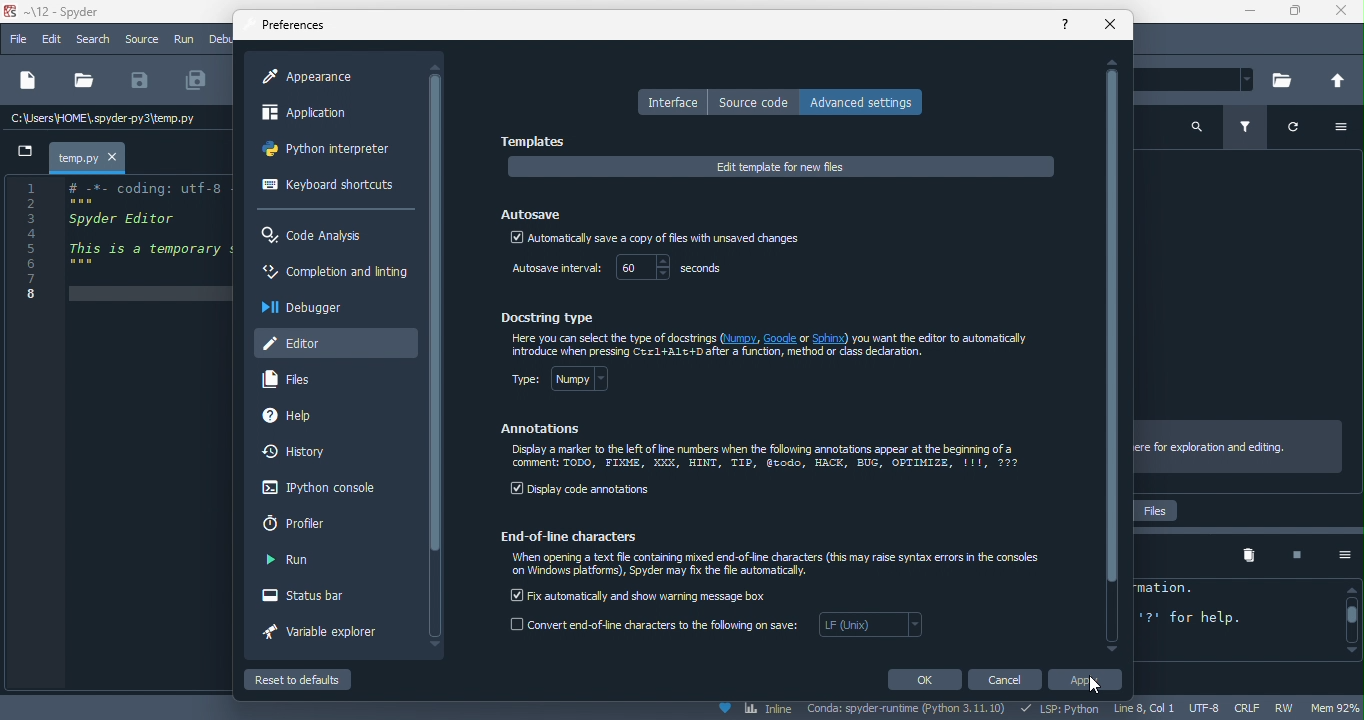  Describe the element at coordinates (1104, 685) in the screenshot. I see `cursor movement` at that location.